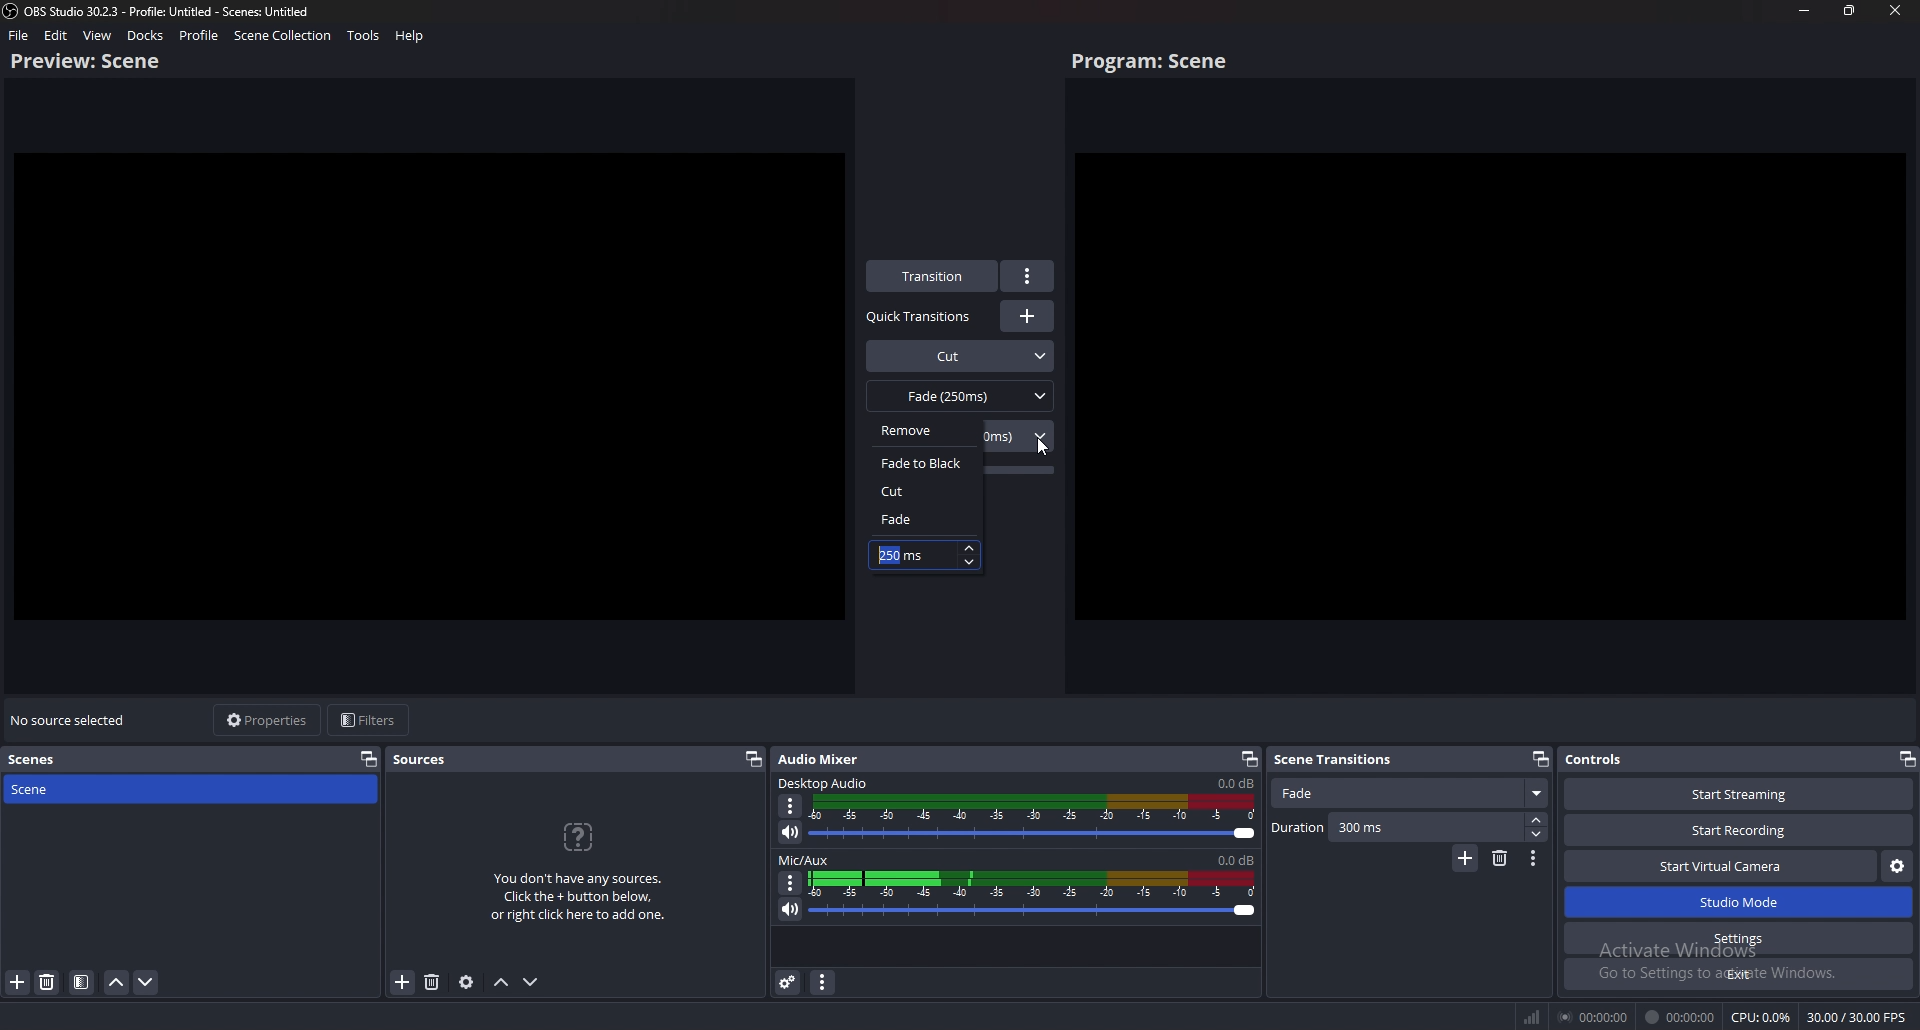  Describe the element at coordinates (921, 317) in the screenshot. I see `Quick transitions` at that location.